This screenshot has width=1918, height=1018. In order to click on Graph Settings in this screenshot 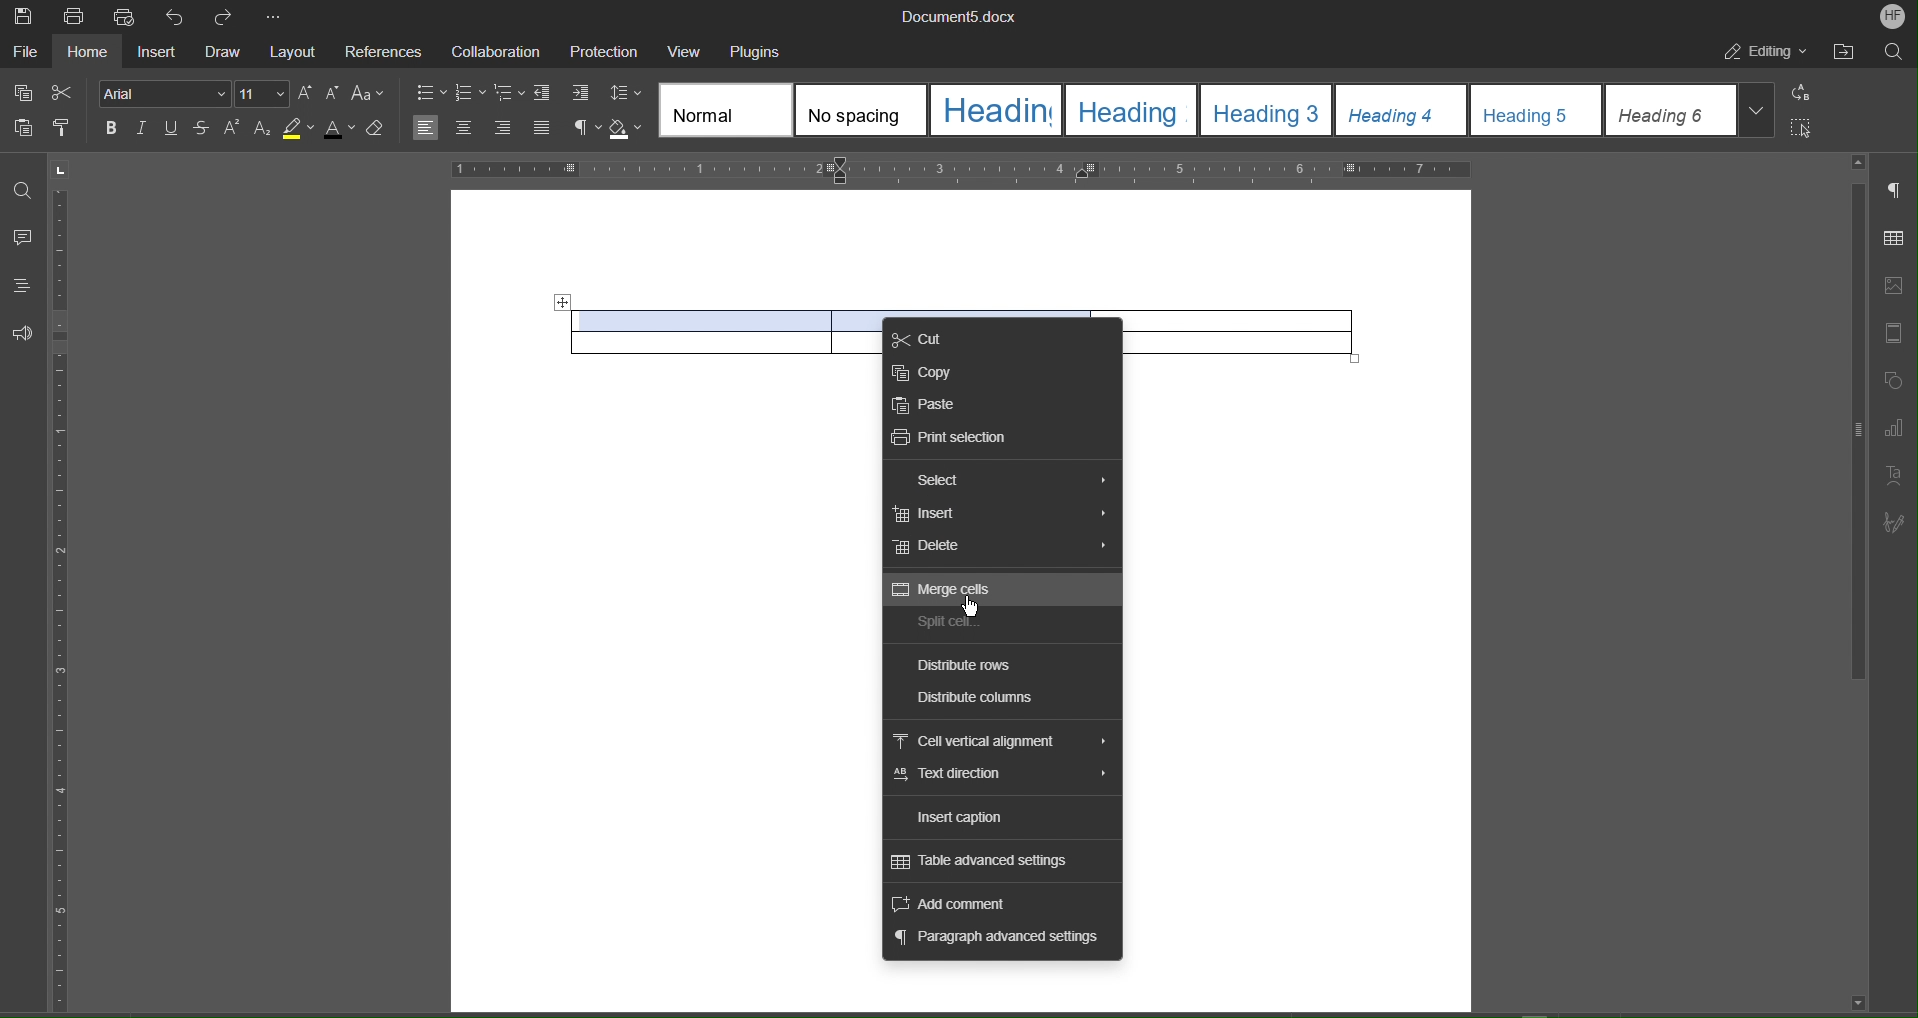, I will do `click(1898, 425)`.